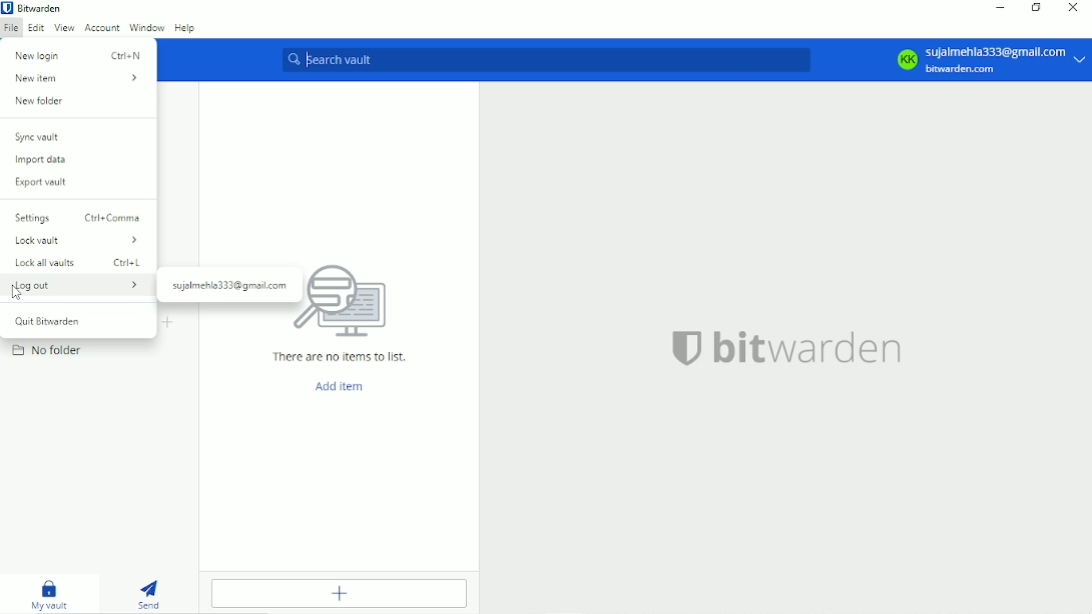  What do you see at coordinates (78, 285) in the screenshot?
I see `log out
>` at bounding box center [78, 285].